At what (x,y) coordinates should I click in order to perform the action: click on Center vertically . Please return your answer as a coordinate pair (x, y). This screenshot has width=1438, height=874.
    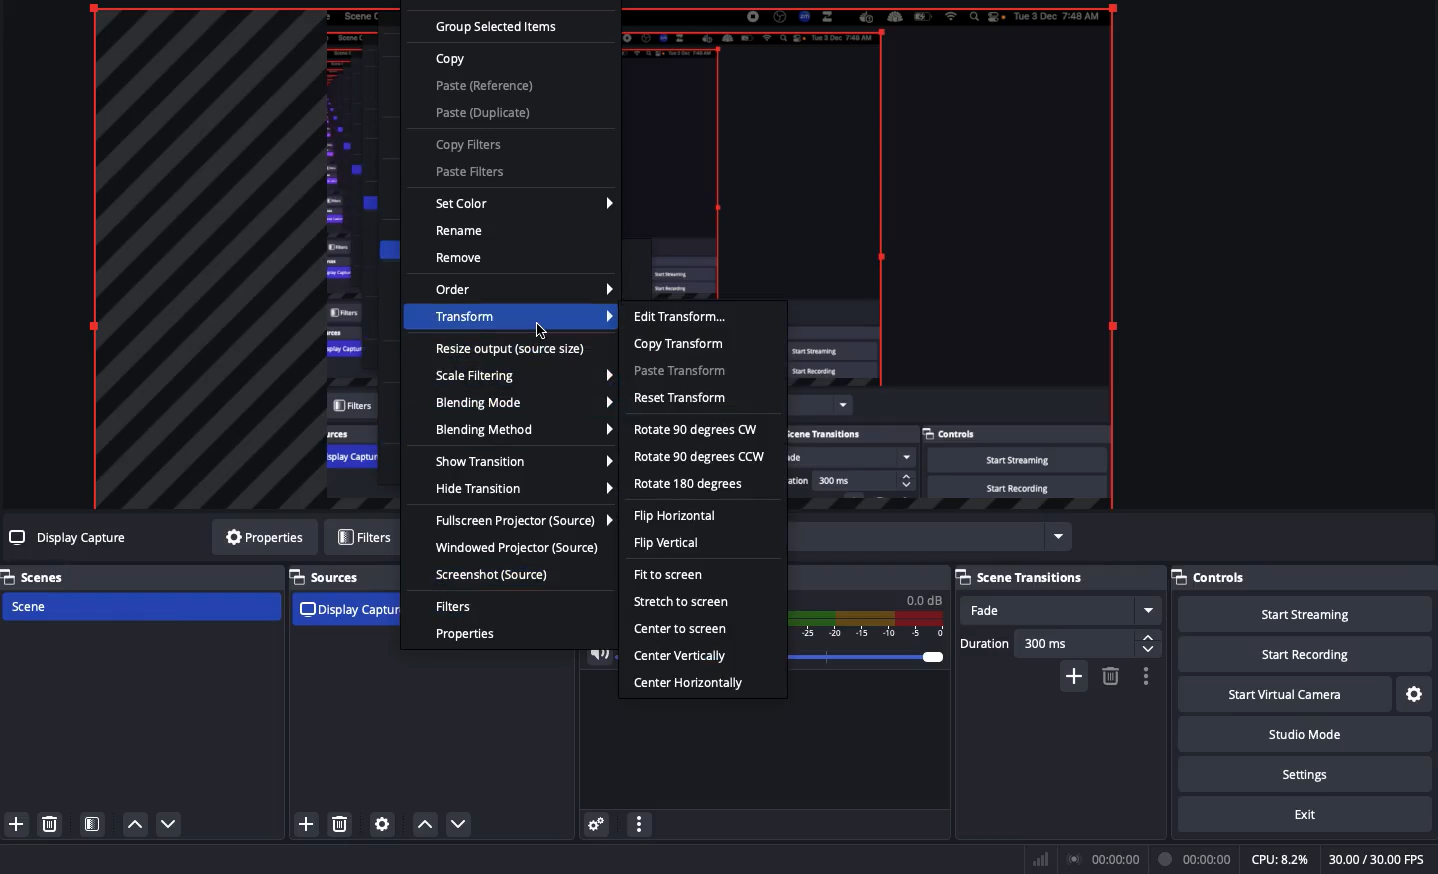
    Looking at the image, I should click on (683, 655).